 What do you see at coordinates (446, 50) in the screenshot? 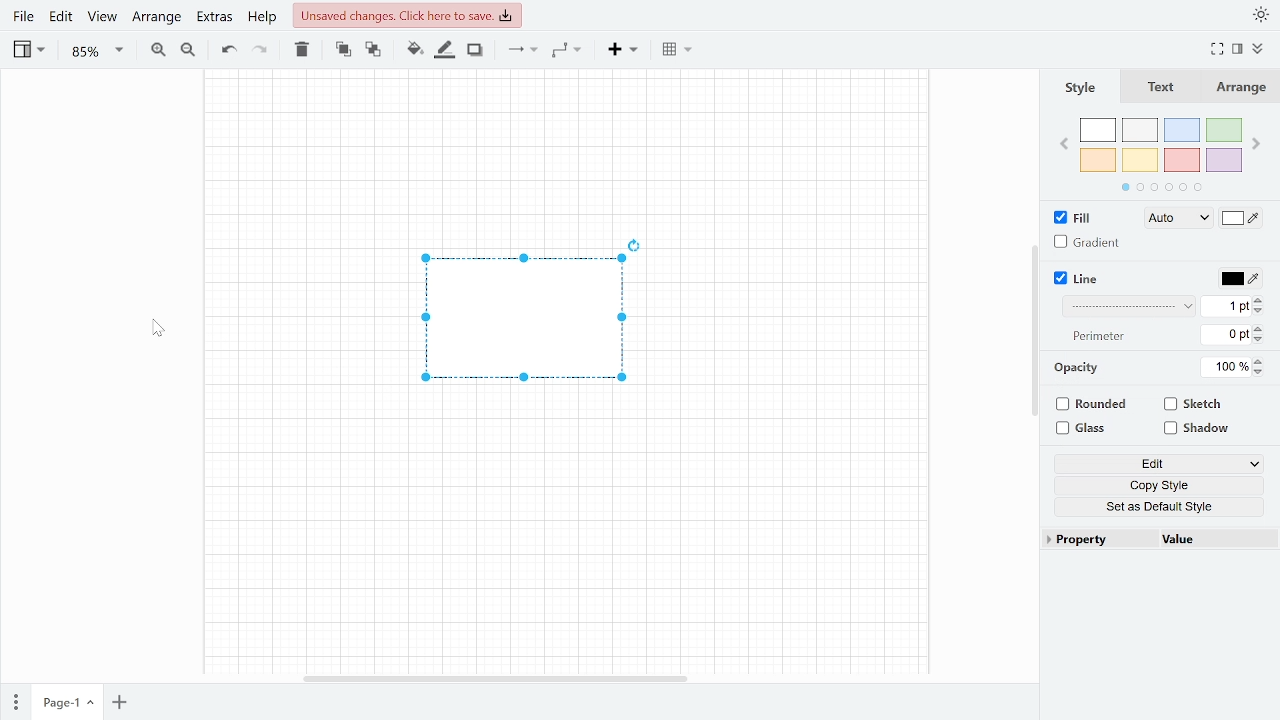
I see `Fill line` at bounding box center [446, 50].